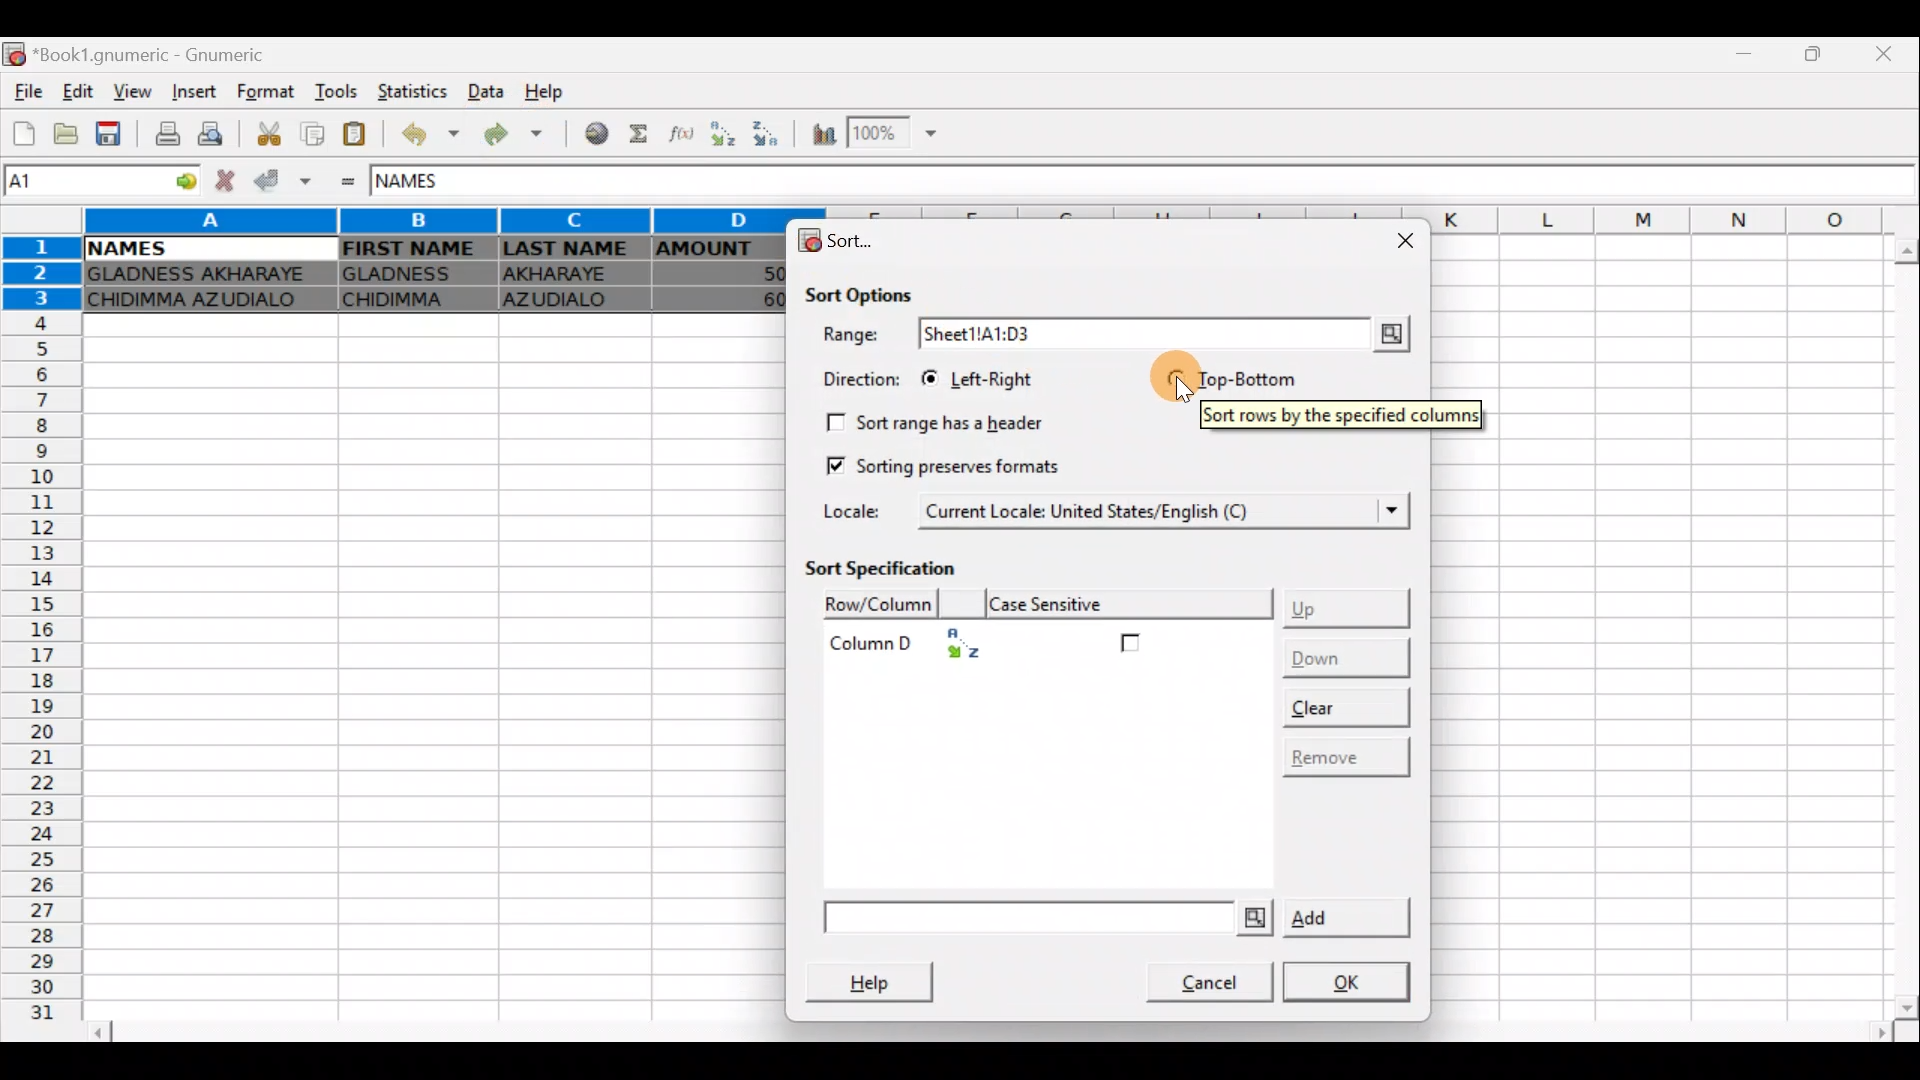 The image size is (1920, 1080). Describe the element at coordinates (1225, 378) in the screenshot. I see `Top-bottom` at that location.